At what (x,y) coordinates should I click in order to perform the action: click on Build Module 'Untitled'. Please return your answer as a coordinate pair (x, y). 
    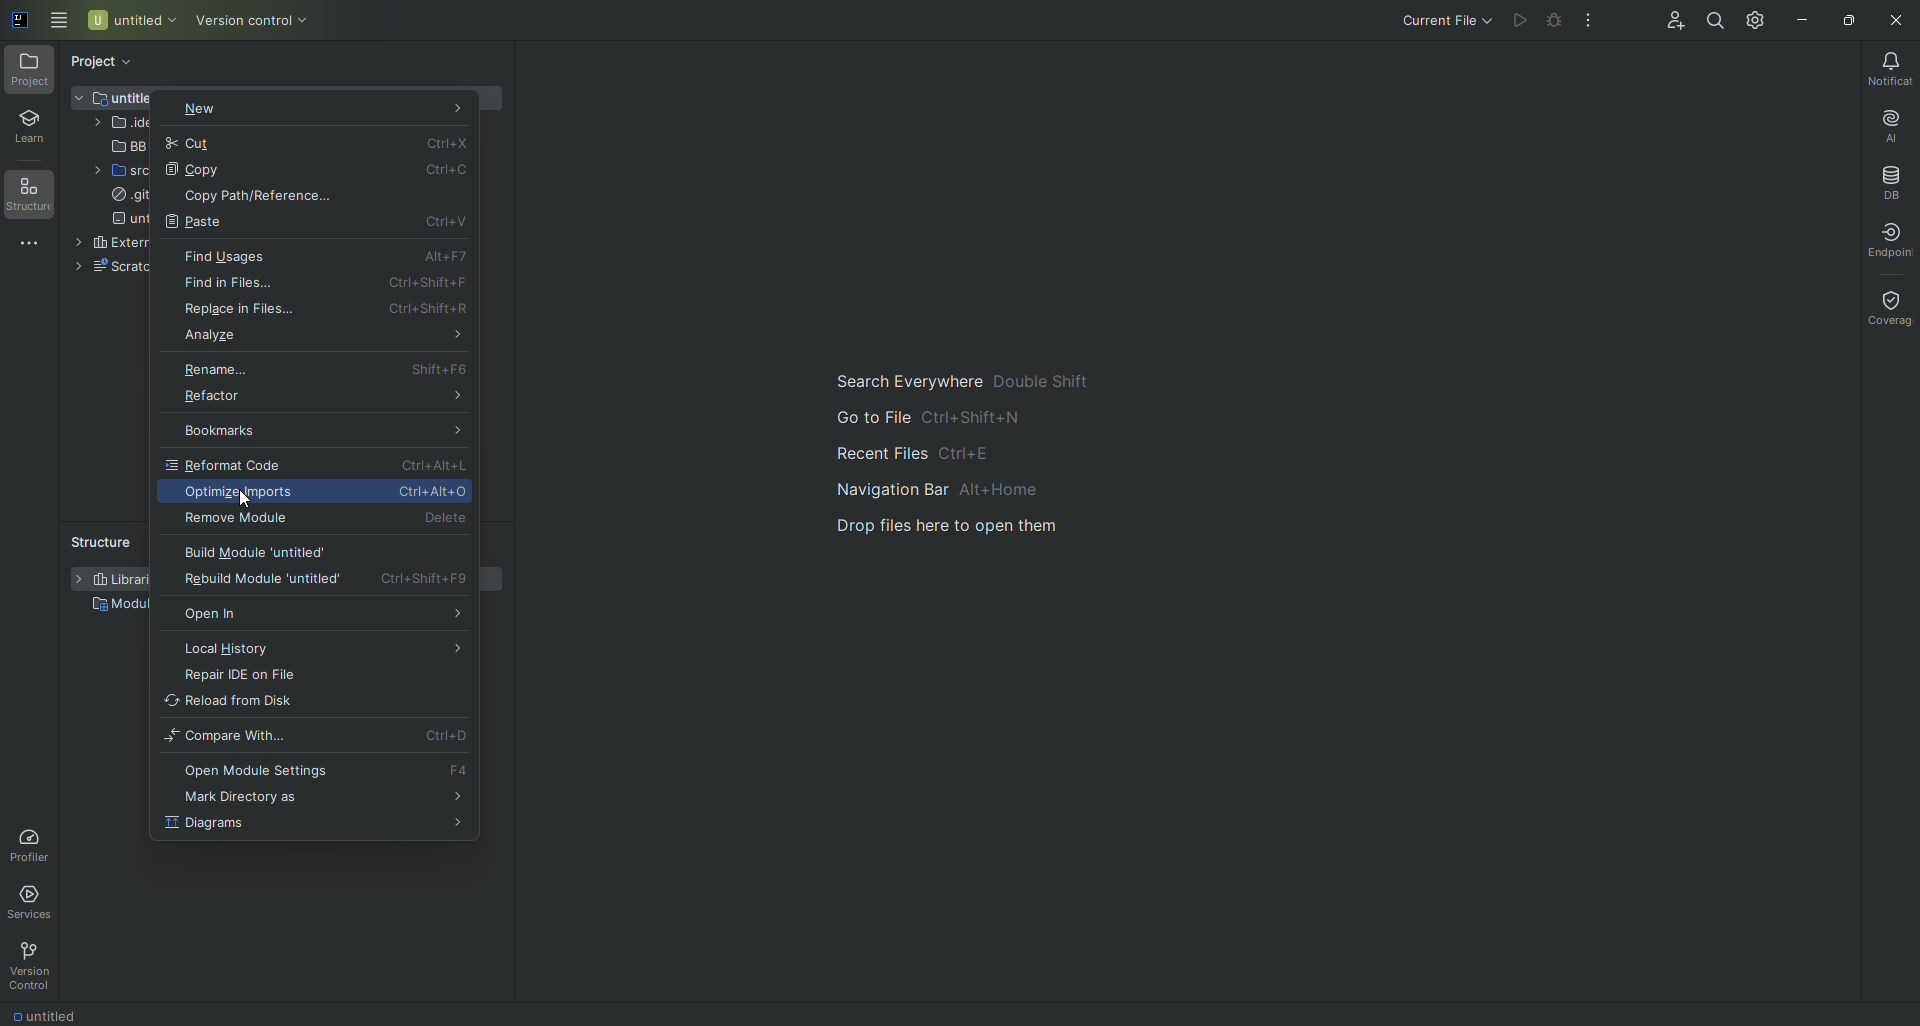
    Looking at the image, I should click on (318, 549).